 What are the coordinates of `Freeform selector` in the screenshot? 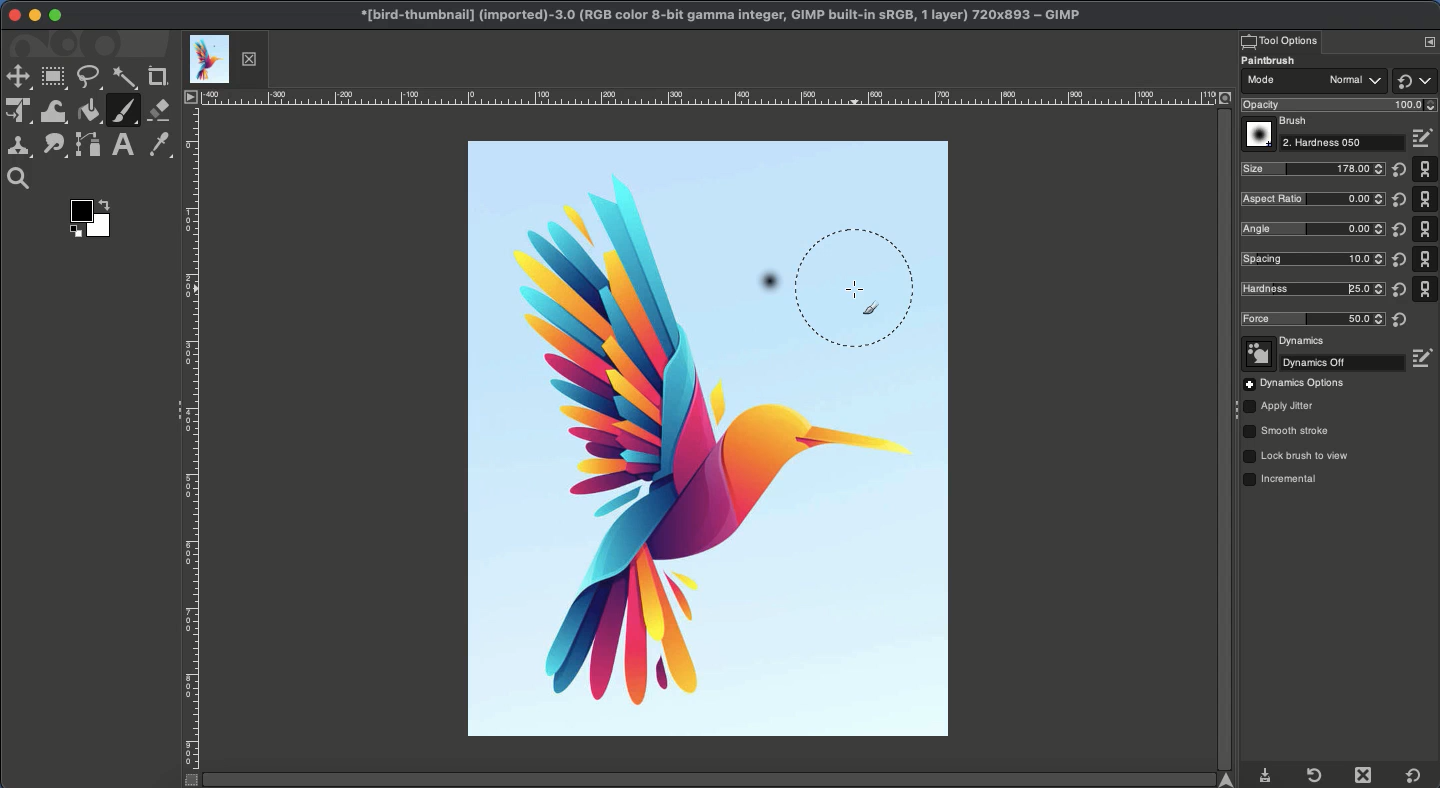 It's located at (90, 78).